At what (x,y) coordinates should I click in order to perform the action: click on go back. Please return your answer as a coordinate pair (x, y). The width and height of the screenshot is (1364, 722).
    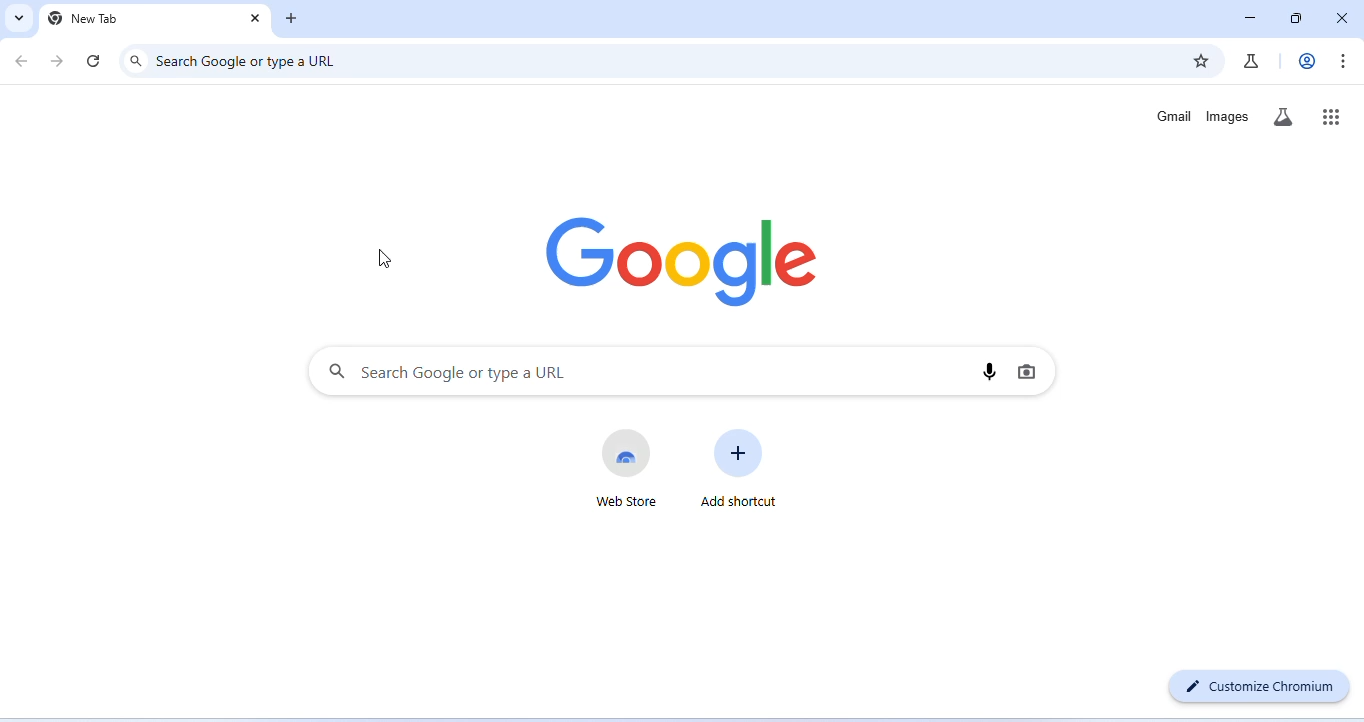
    Looking at the image, I should click on (25, 60).